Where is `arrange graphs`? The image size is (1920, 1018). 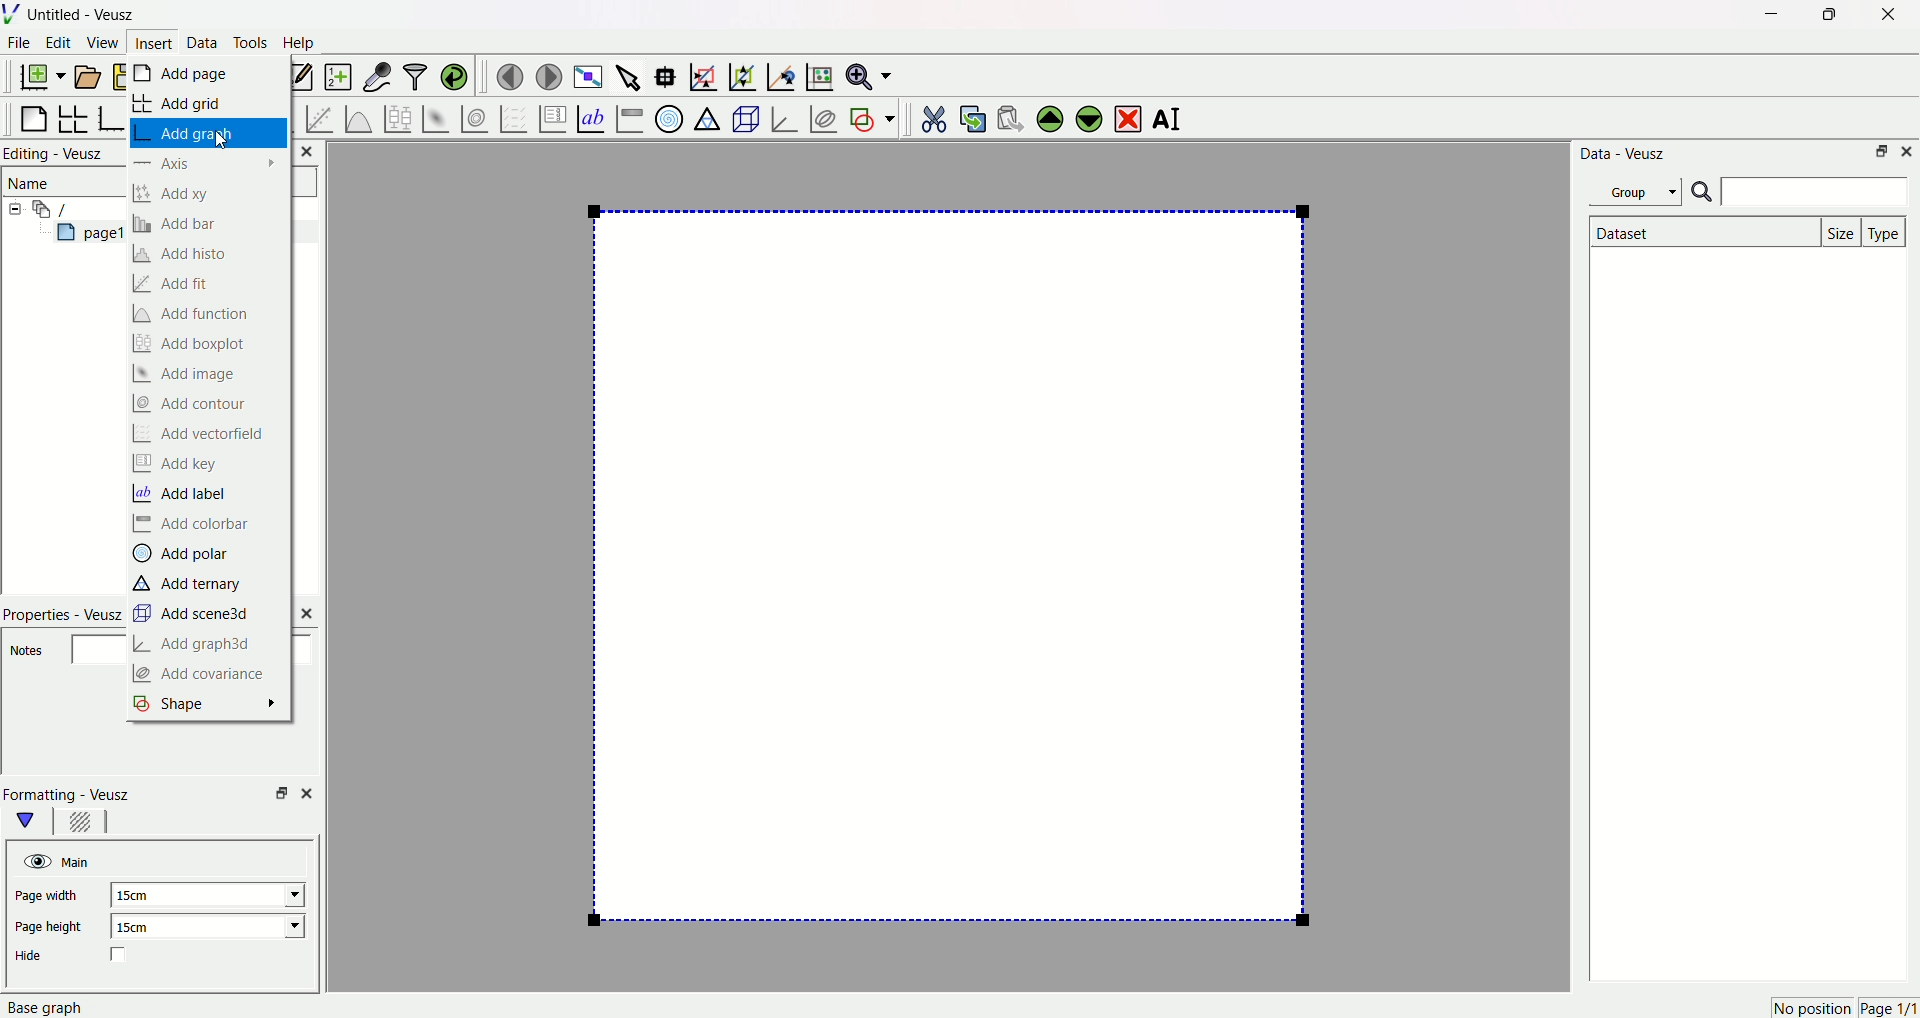 arrange graphs is located at coordinates (76, 116).